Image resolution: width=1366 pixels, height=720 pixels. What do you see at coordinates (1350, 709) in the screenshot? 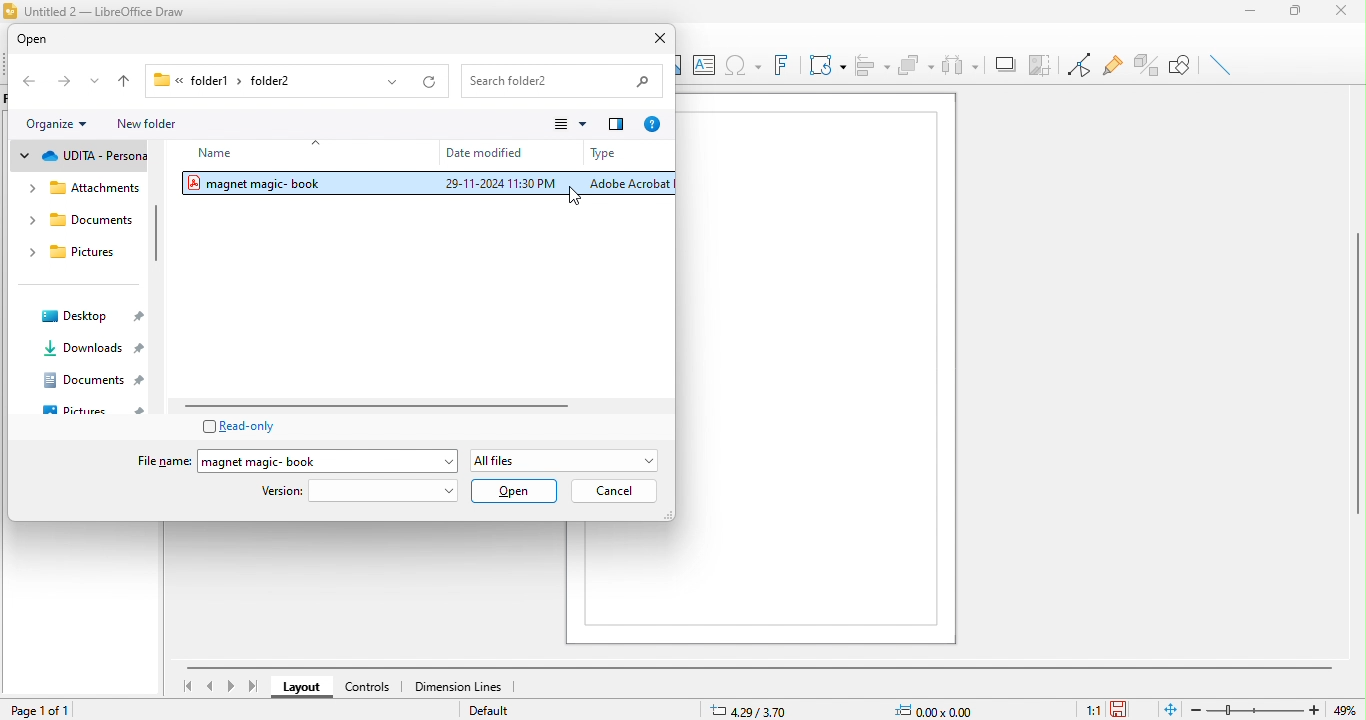
I see `49%` at bounding box center [1350, 709].